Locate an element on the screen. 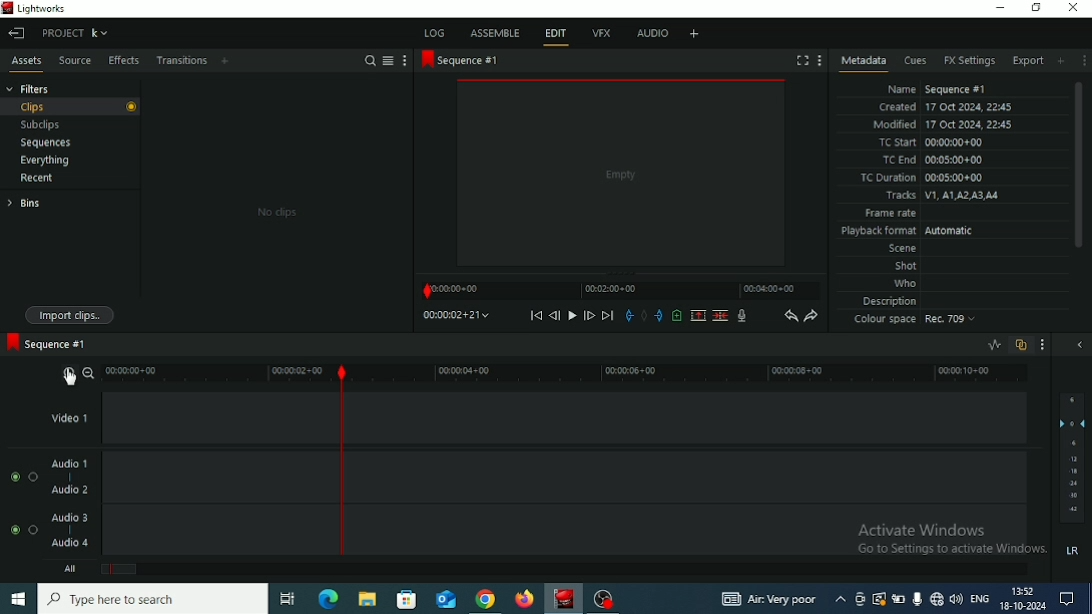 The height and width of the screenshot is (614, 1092). Task View is located at coordinates (287, 599).